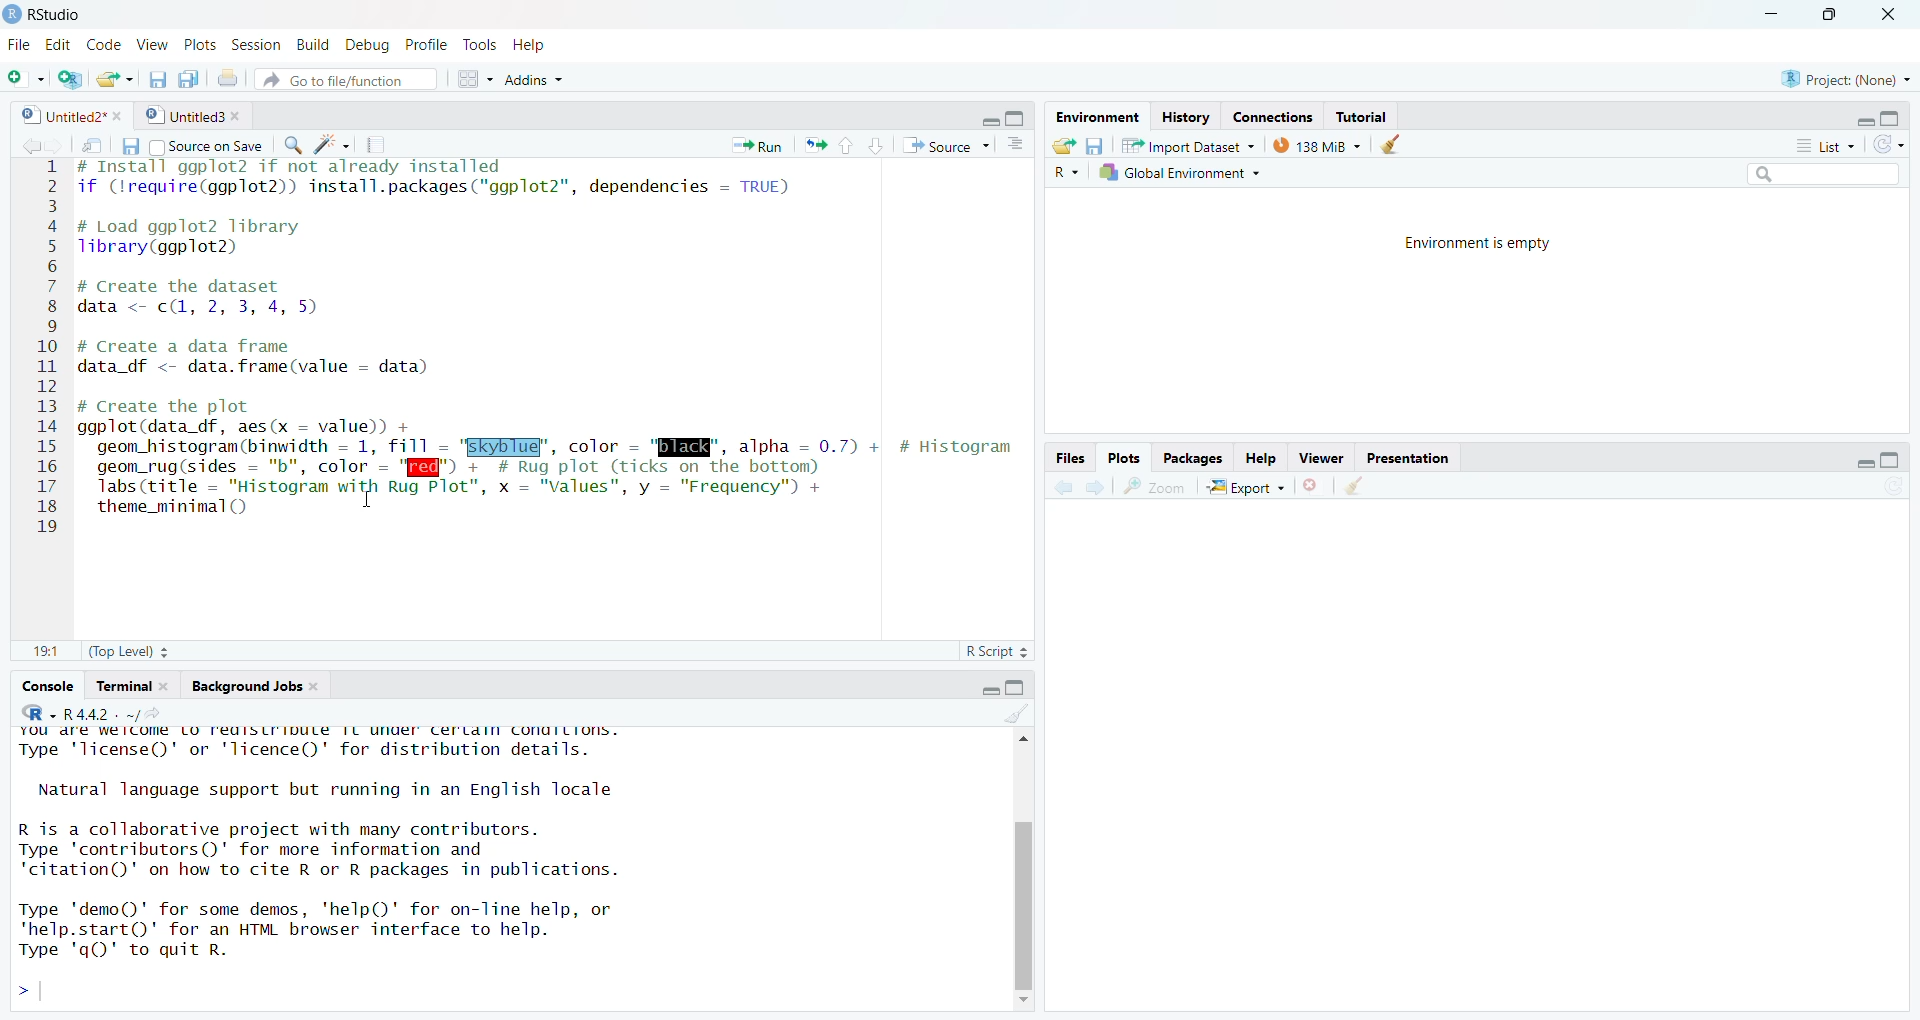 Image resolution: width=1920 pixels, height=1020 pixels. What do you see at coordinates (129, 145) in the screenshot?
I see `Save` at bounding box center [129, 145].